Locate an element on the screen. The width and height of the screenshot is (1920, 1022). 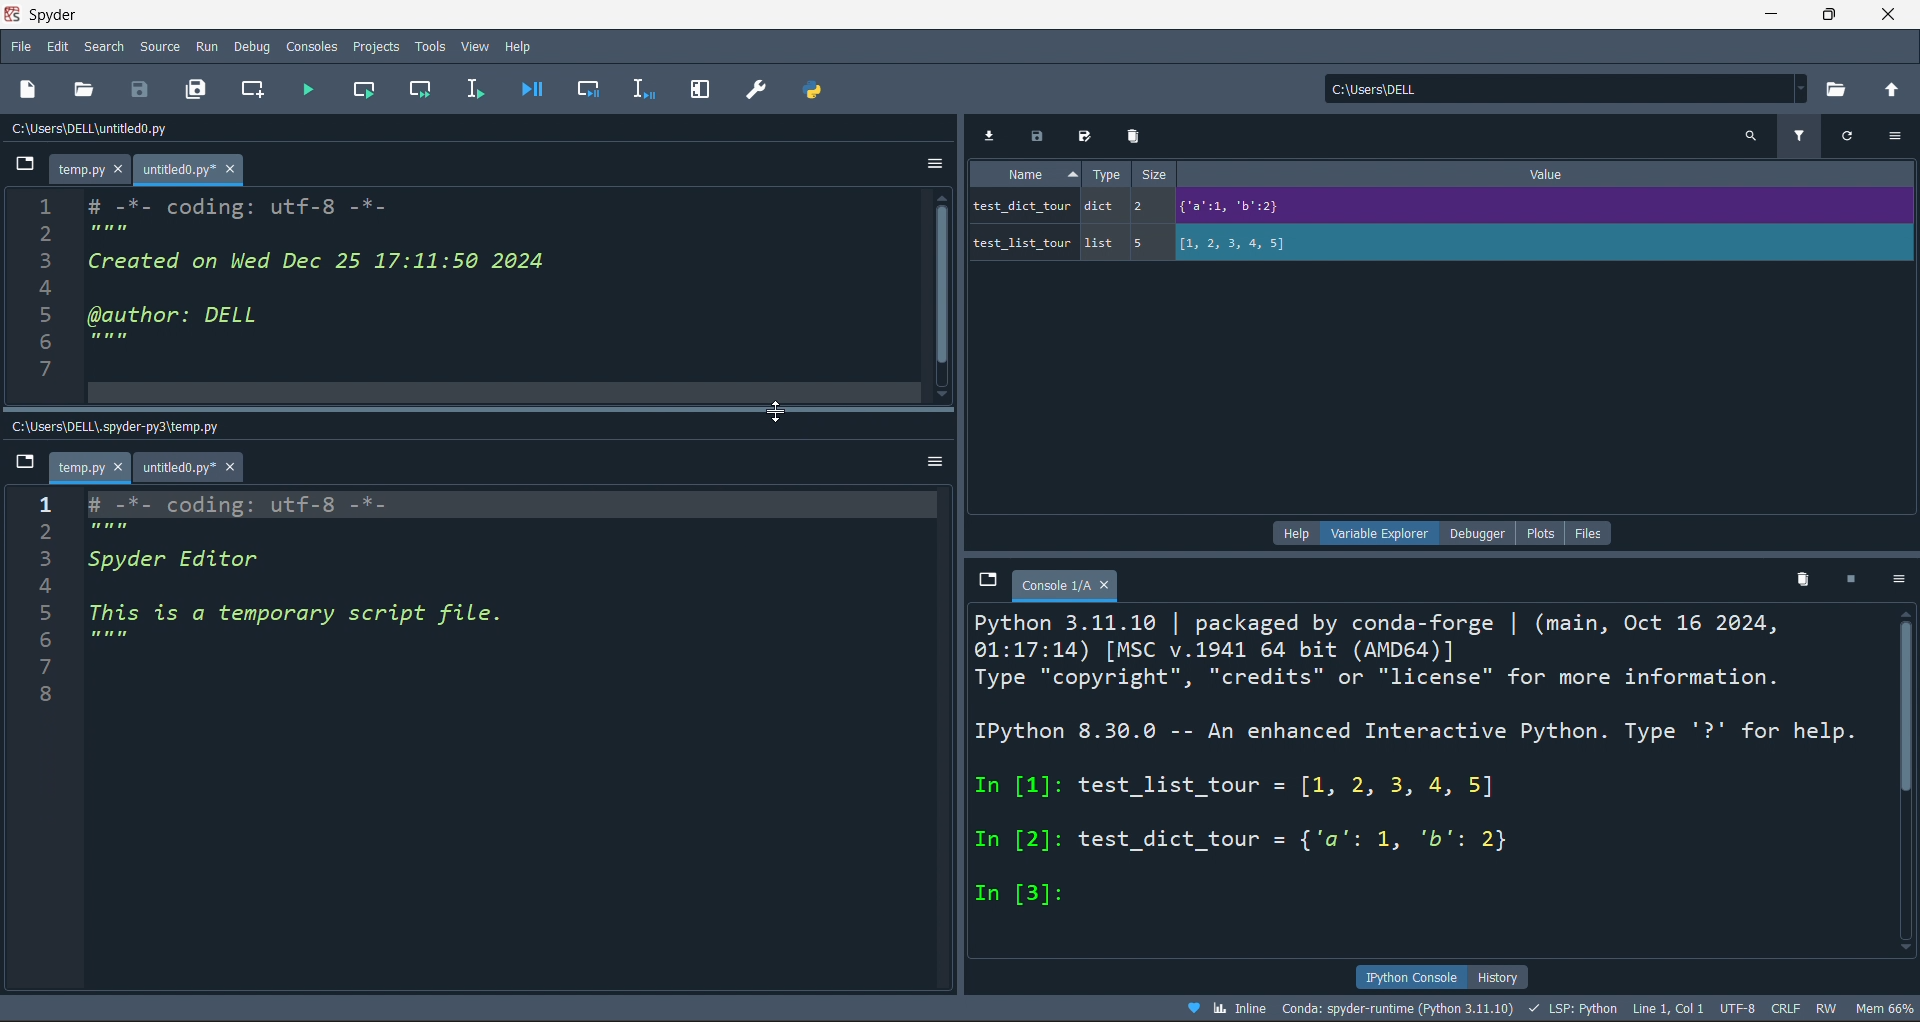
7 is located at coordinates (56, 367).